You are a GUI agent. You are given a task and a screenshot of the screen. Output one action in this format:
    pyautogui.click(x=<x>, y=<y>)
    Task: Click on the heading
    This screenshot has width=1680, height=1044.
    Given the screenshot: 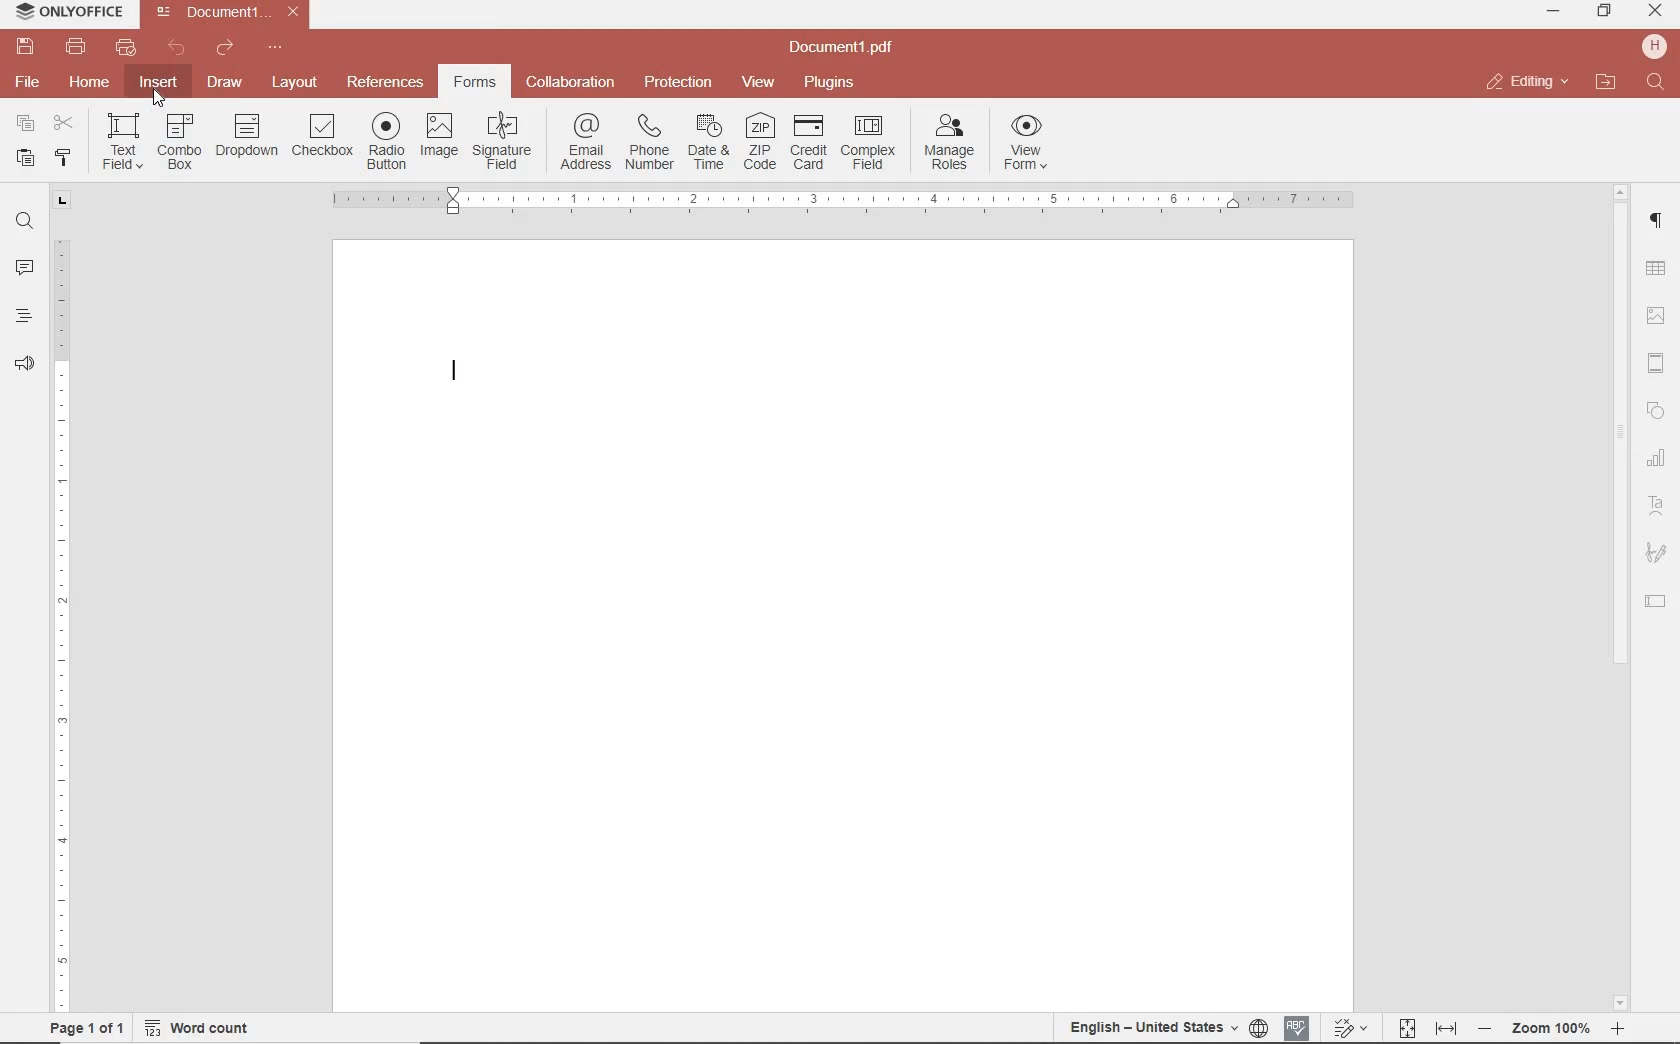 What is the action you would take?
    pyautogui.click(x=24, y=315)
    